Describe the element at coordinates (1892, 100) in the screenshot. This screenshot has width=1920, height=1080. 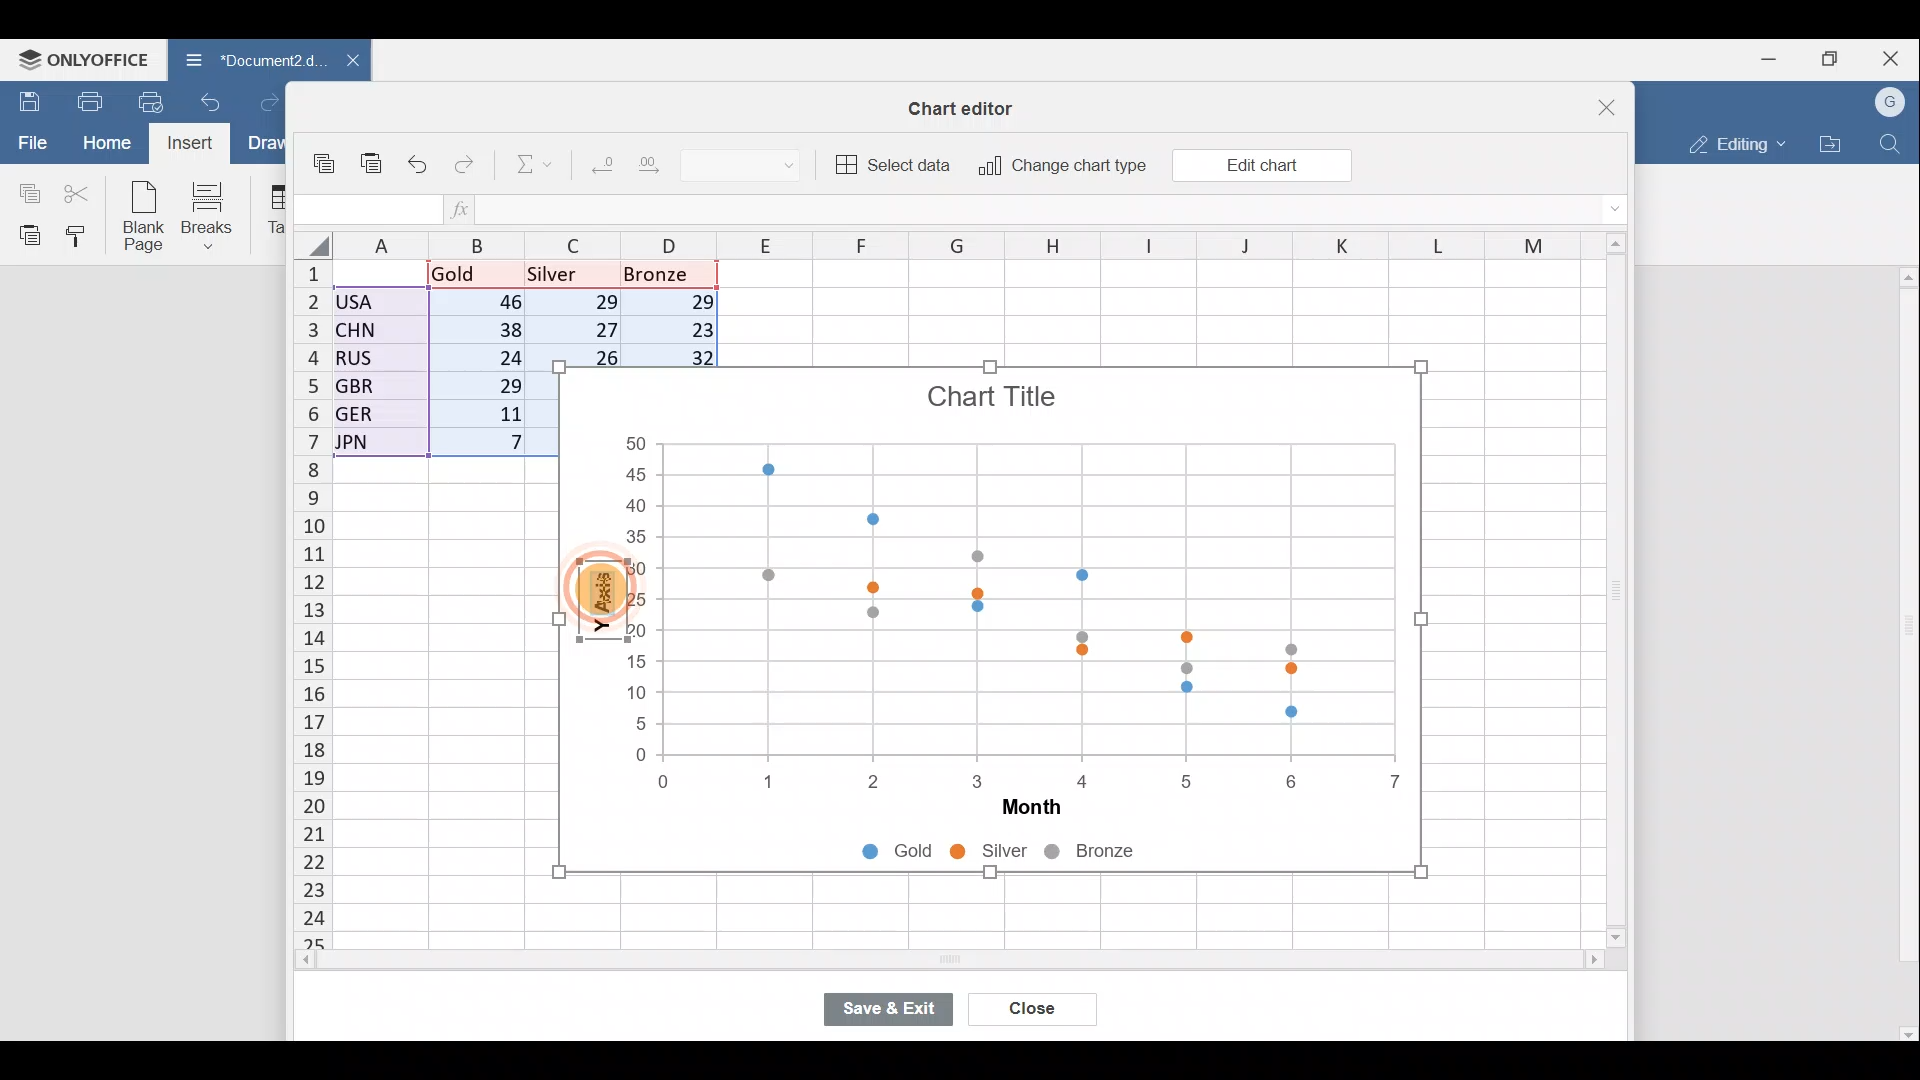
I see `Account name` at that location.